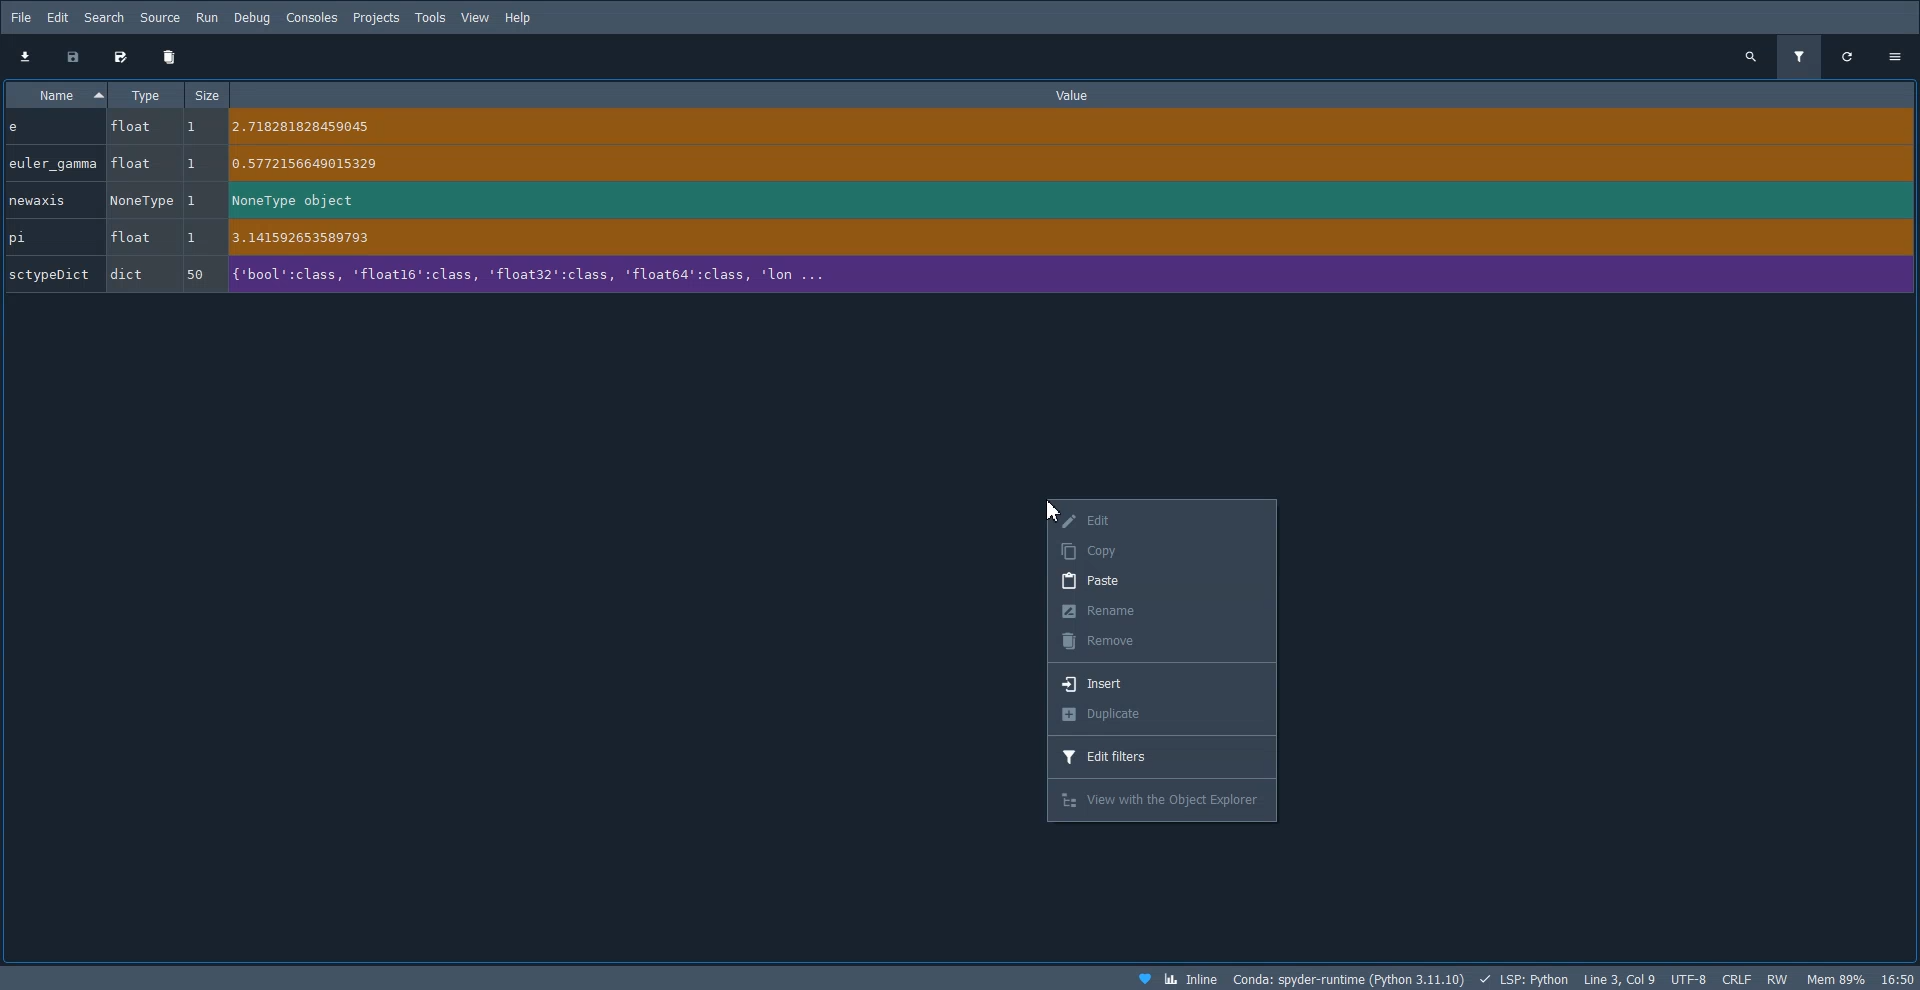 This screenshot has height=990, width=1920. I want to click on UTF-8, so click(1691, 978).